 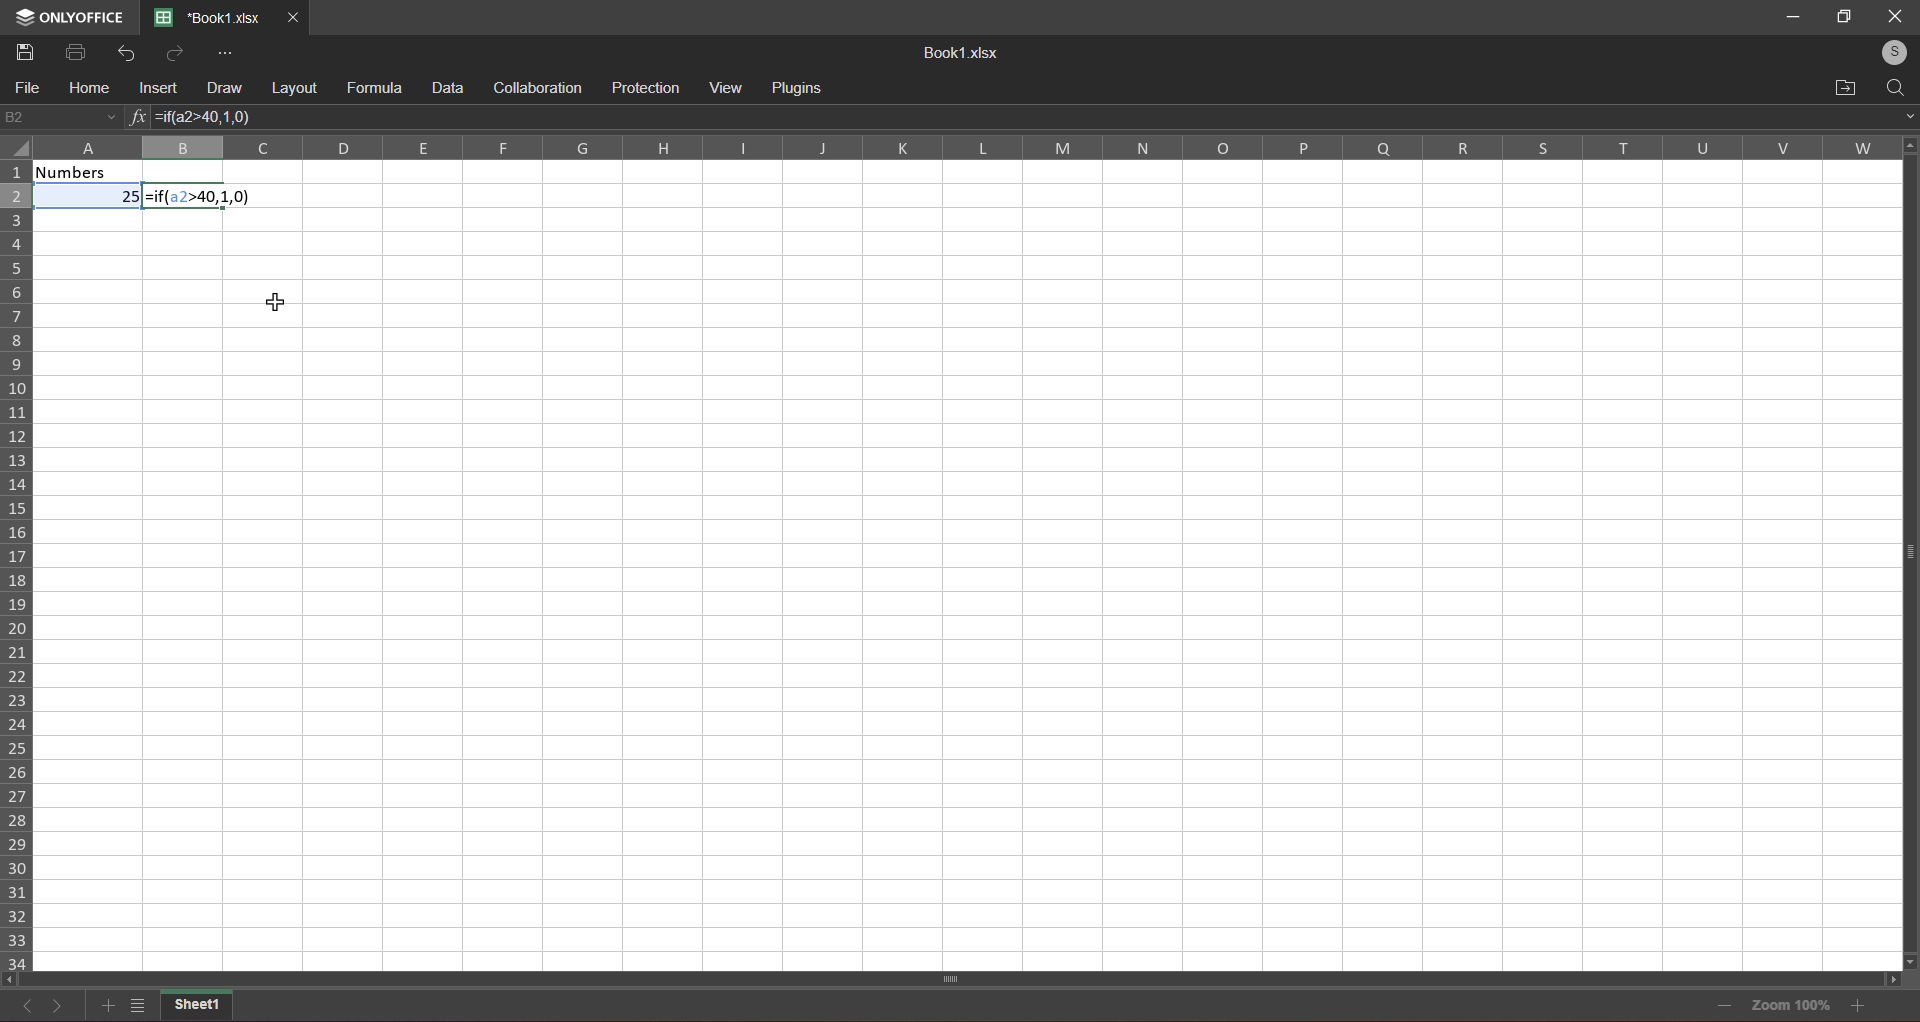 What do you see at coordinates (220, 86) in the screenshot?
I see `draw` at bounding box center [220, 86].